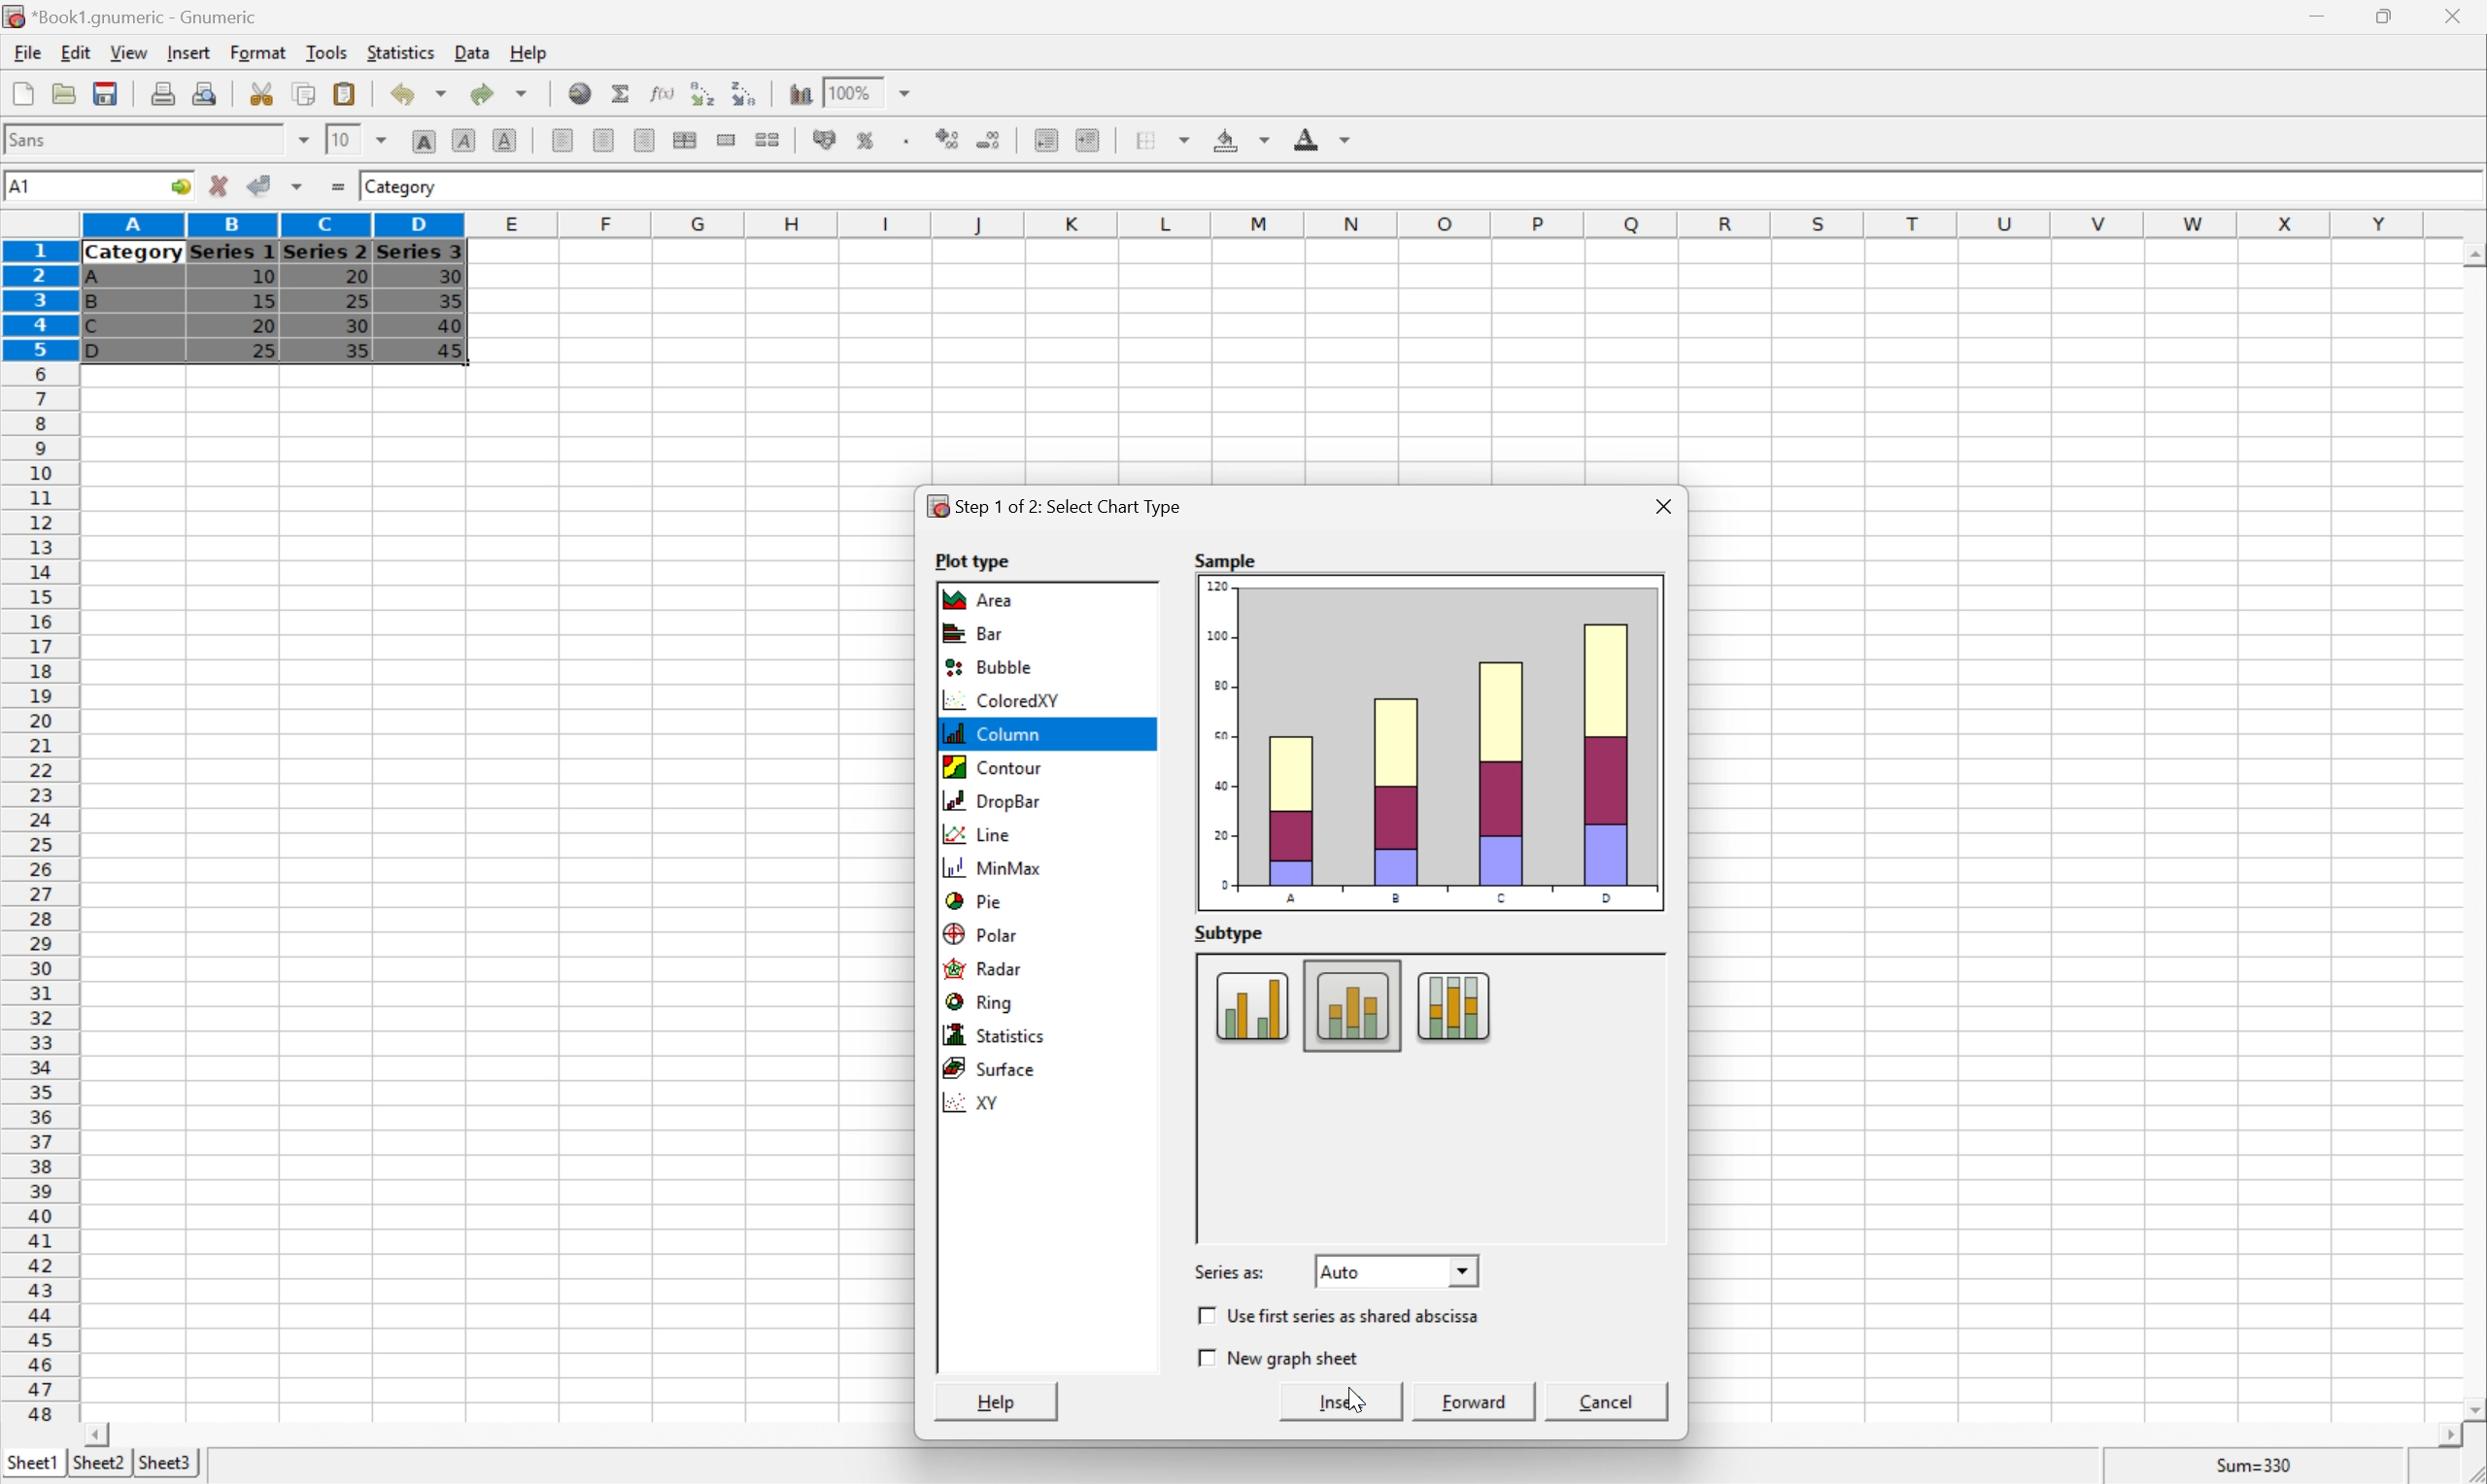  What do you see at coordinates (1230, 935) in the screenshot?
I see `Subtype` at bounding box center [1230, 935].